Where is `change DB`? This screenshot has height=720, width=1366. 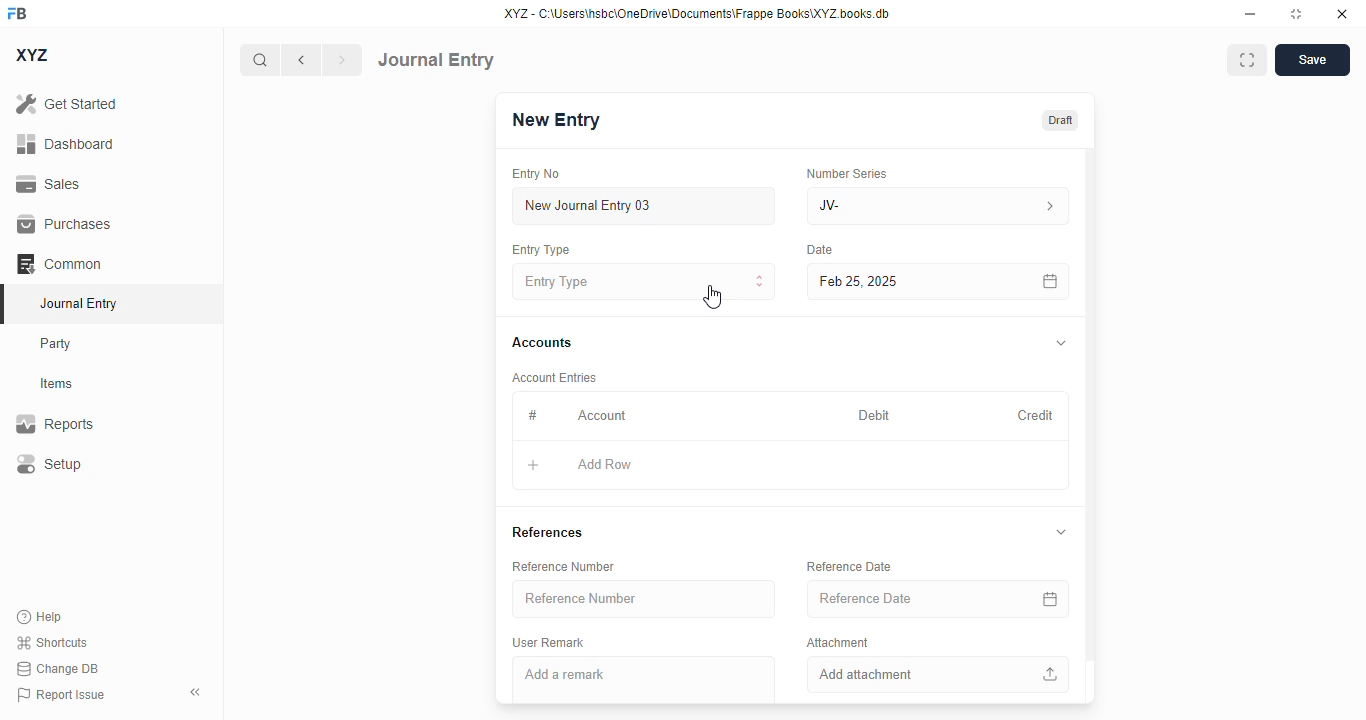
change DB is located at coordinates (58, 668).